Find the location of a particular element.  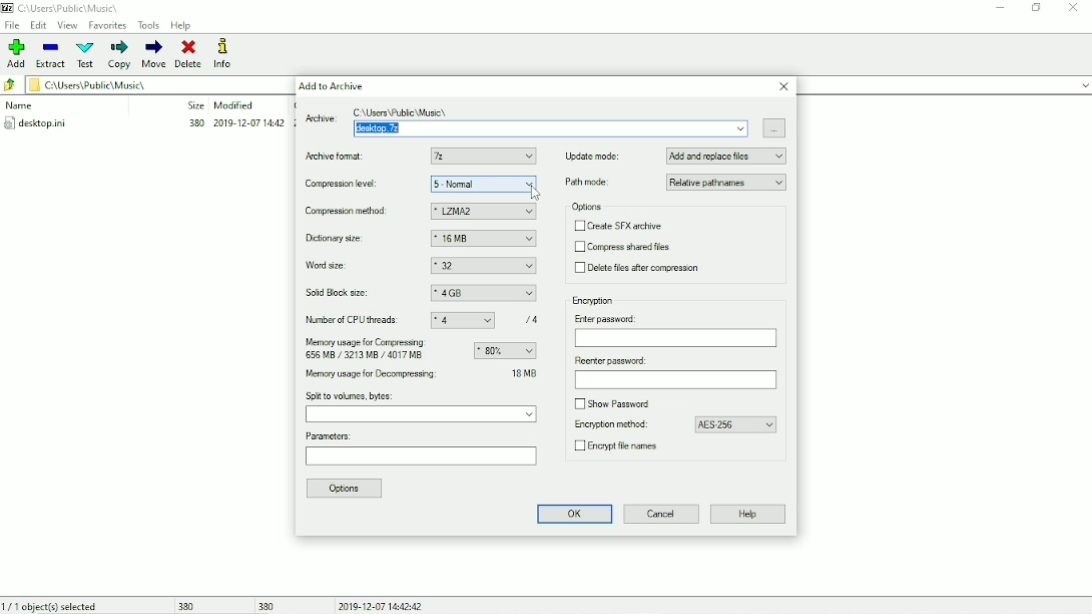

Memory usage for compressing is located at coordinates (505, 351).